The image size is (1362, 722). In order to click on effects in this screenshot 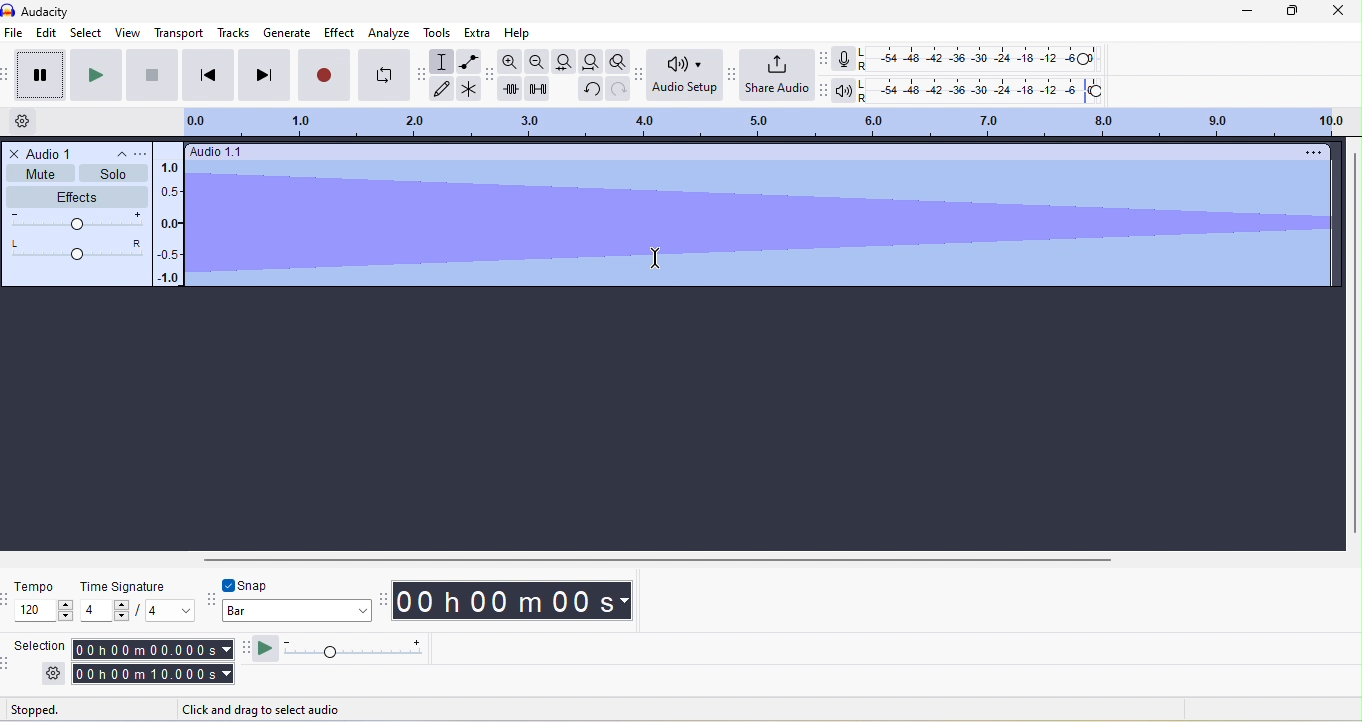, I will do `click(79, 196)`.